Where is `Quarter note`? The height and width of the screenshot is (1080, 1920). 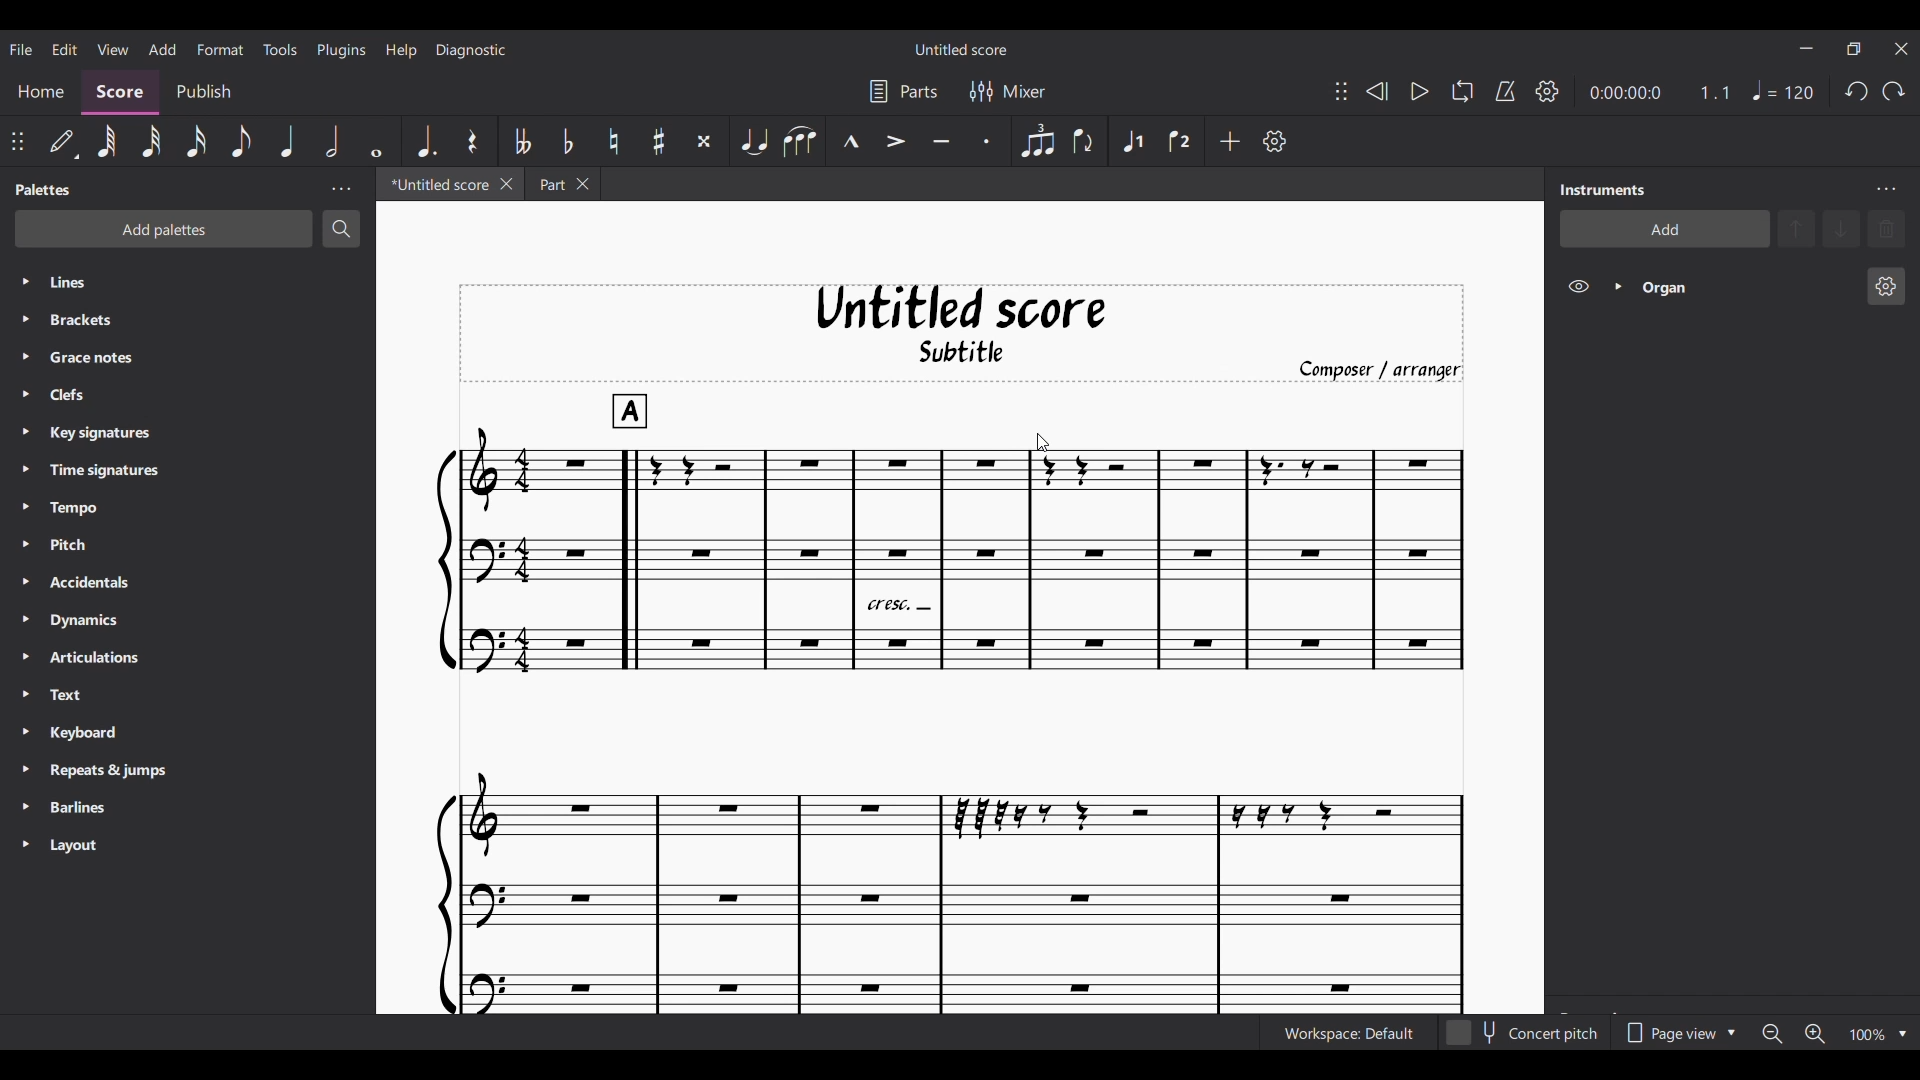 Quarter note is located at coordinates (286, 142).